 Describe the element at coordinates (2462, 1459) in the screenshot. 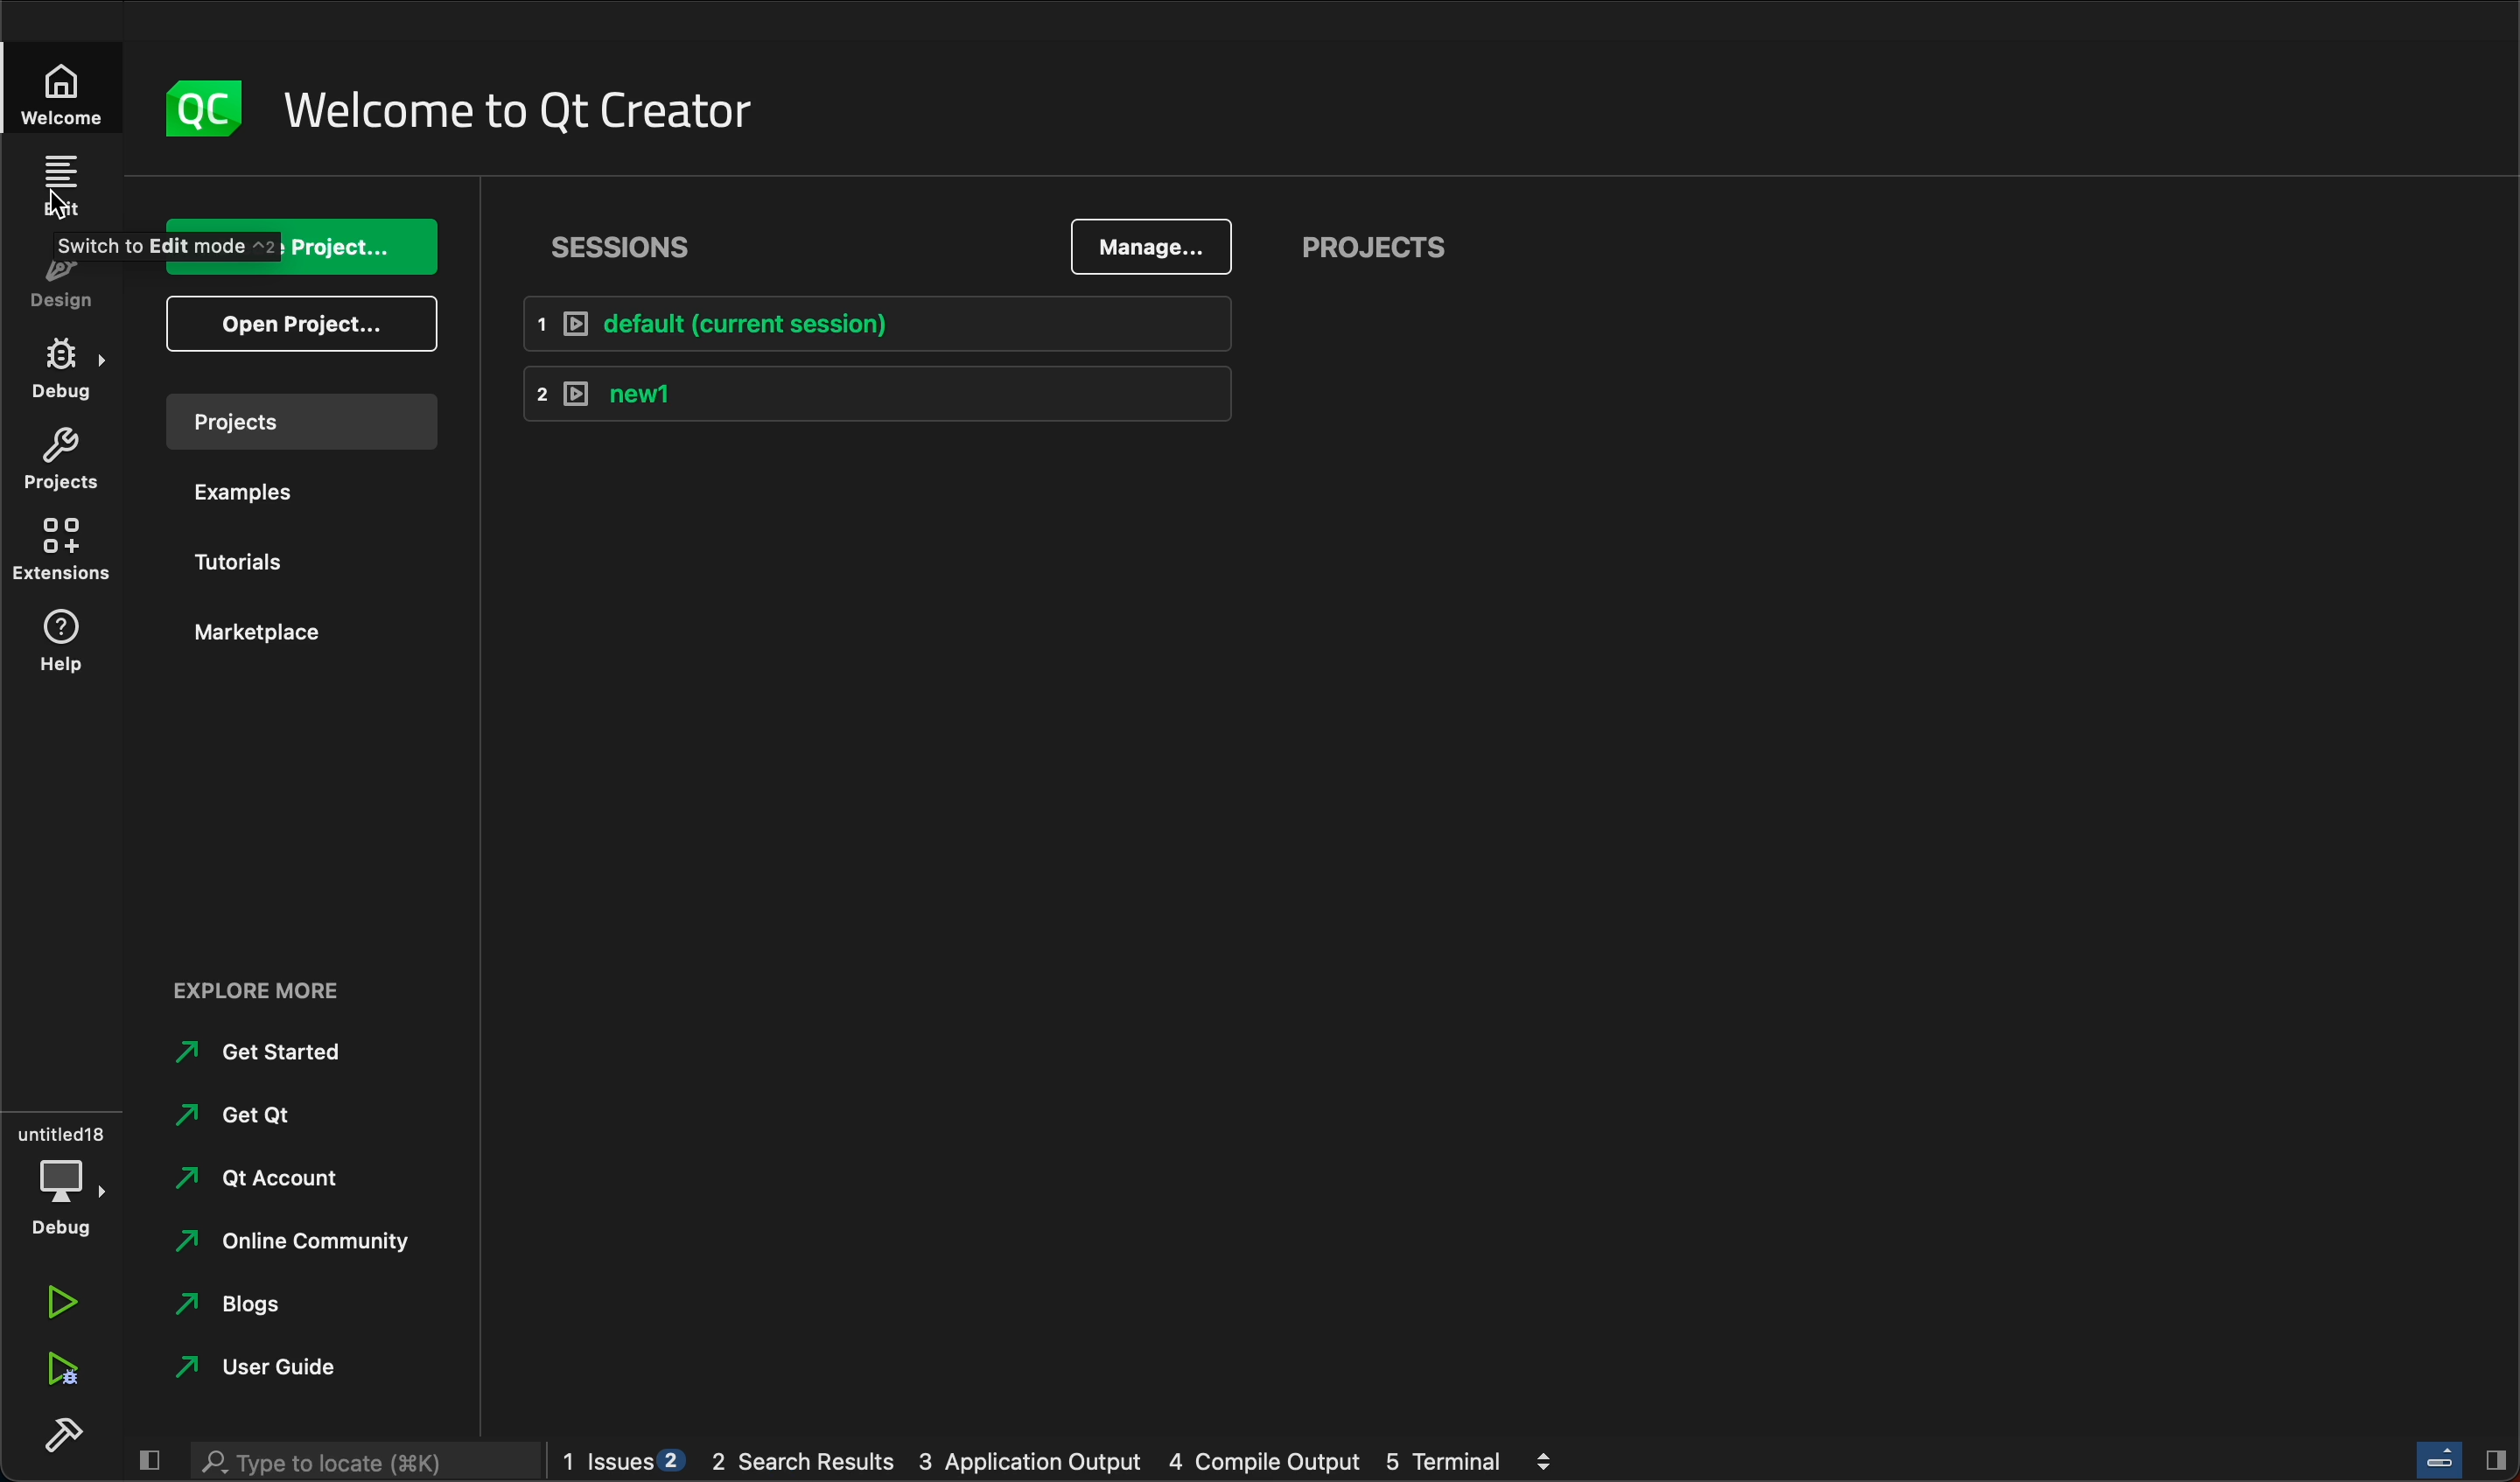

I see `close slide Bar` at that location.